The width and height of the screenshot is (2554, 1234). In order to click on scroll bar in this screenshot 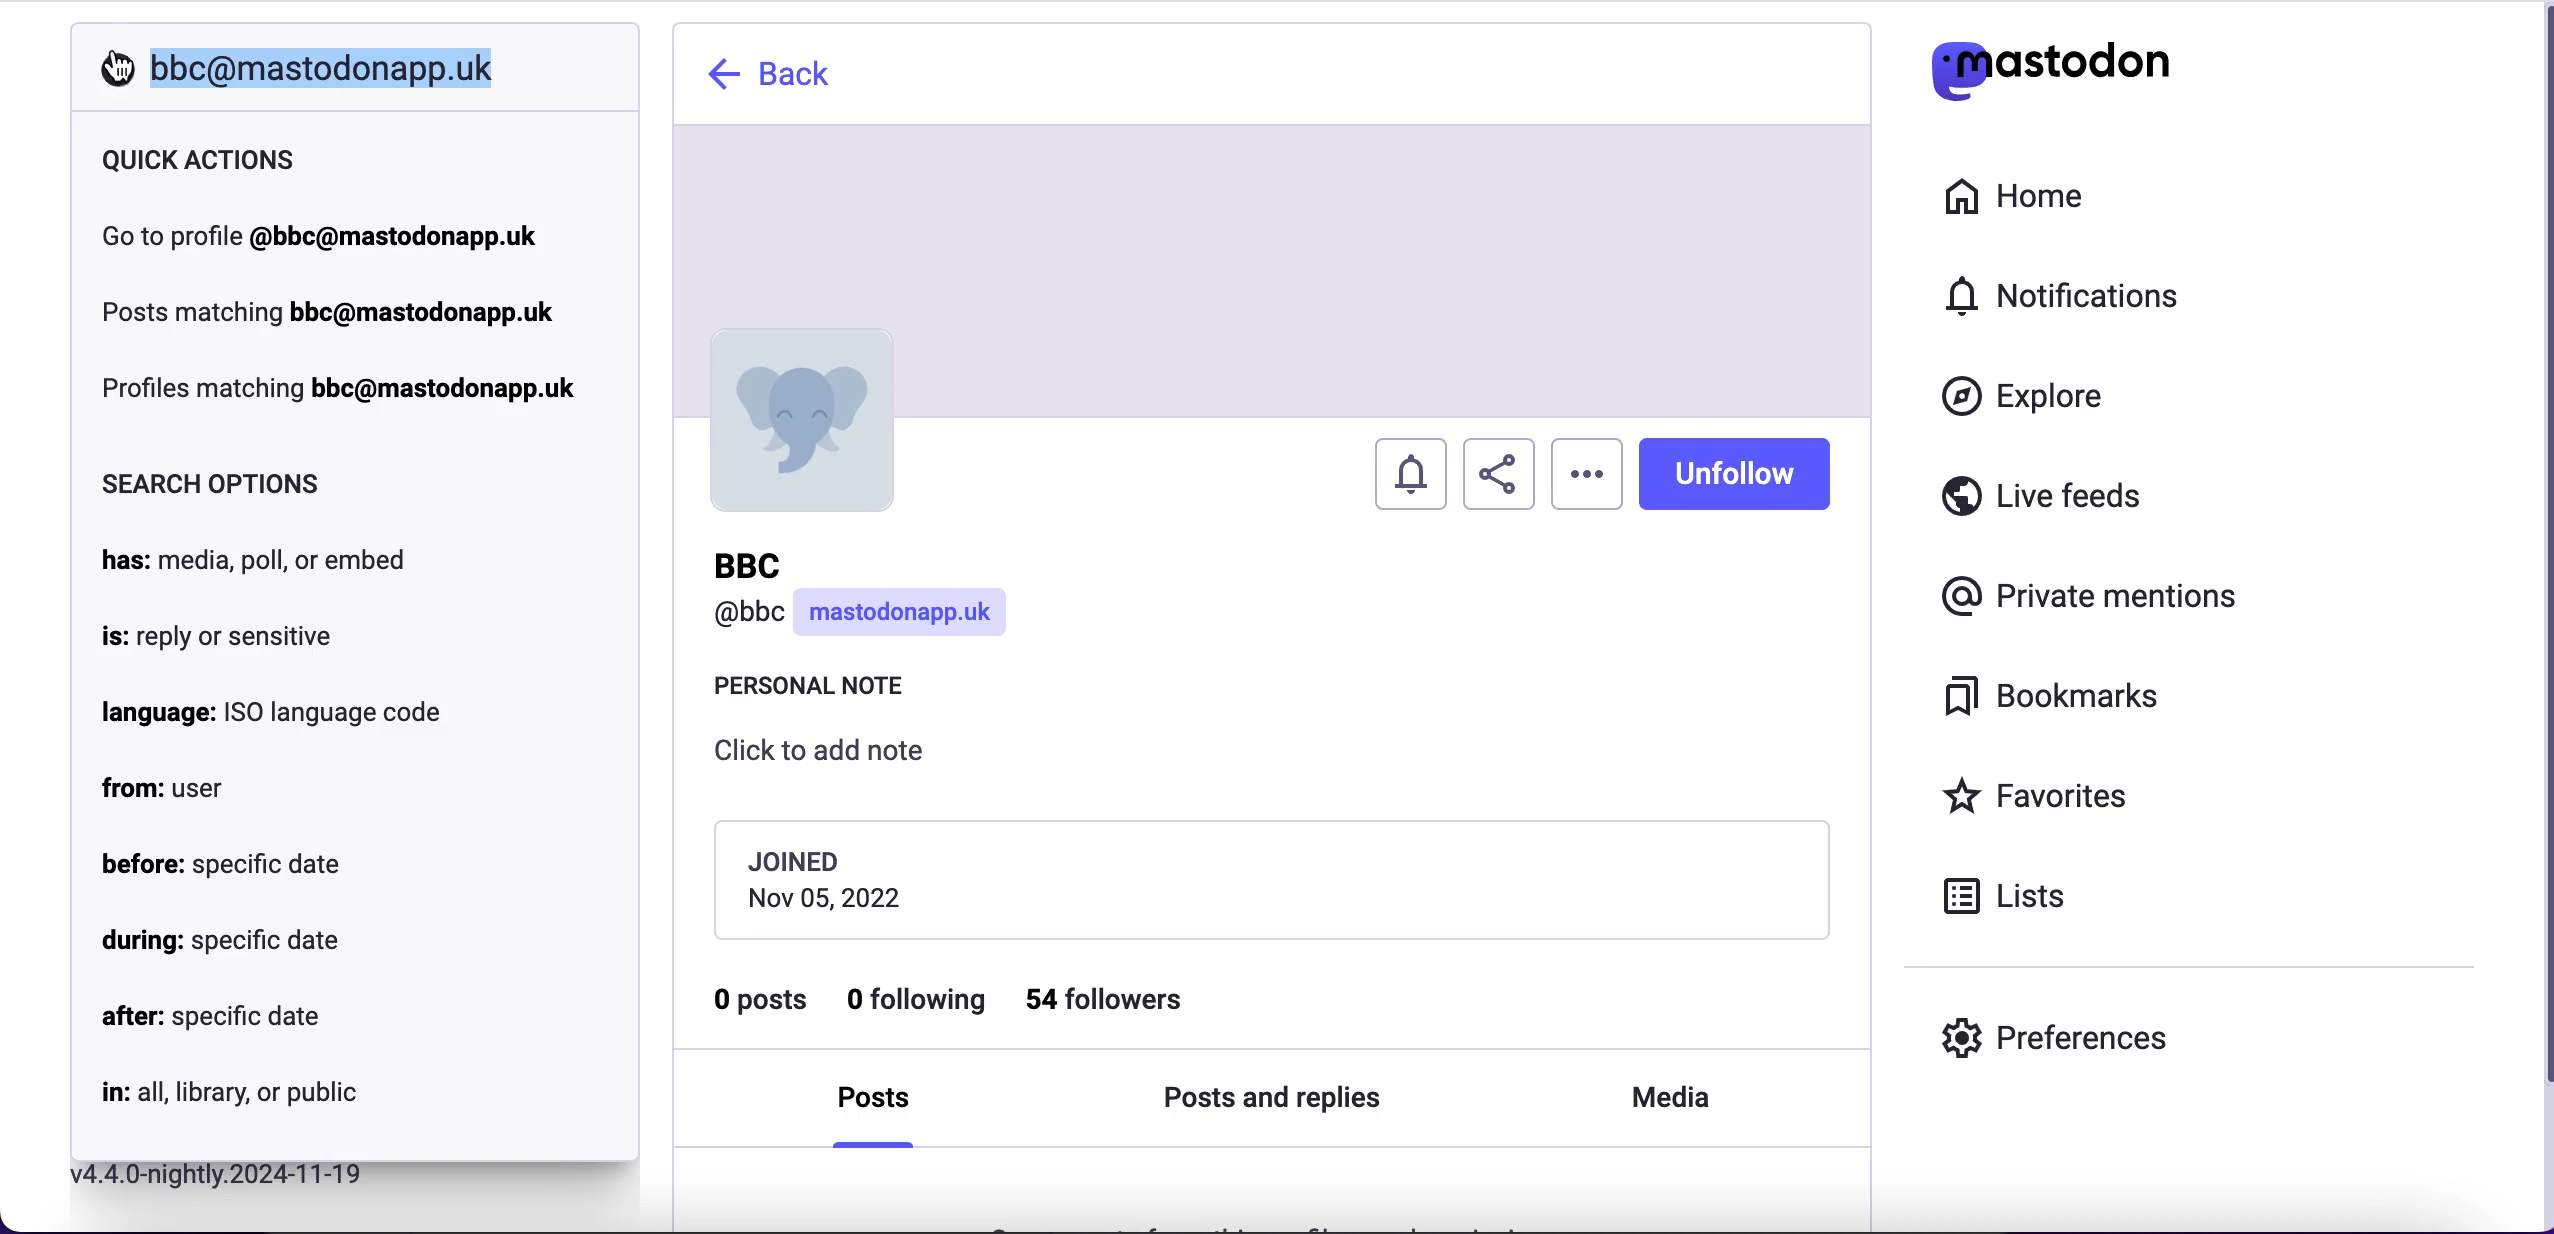, I will do `click(2539, 617)`.